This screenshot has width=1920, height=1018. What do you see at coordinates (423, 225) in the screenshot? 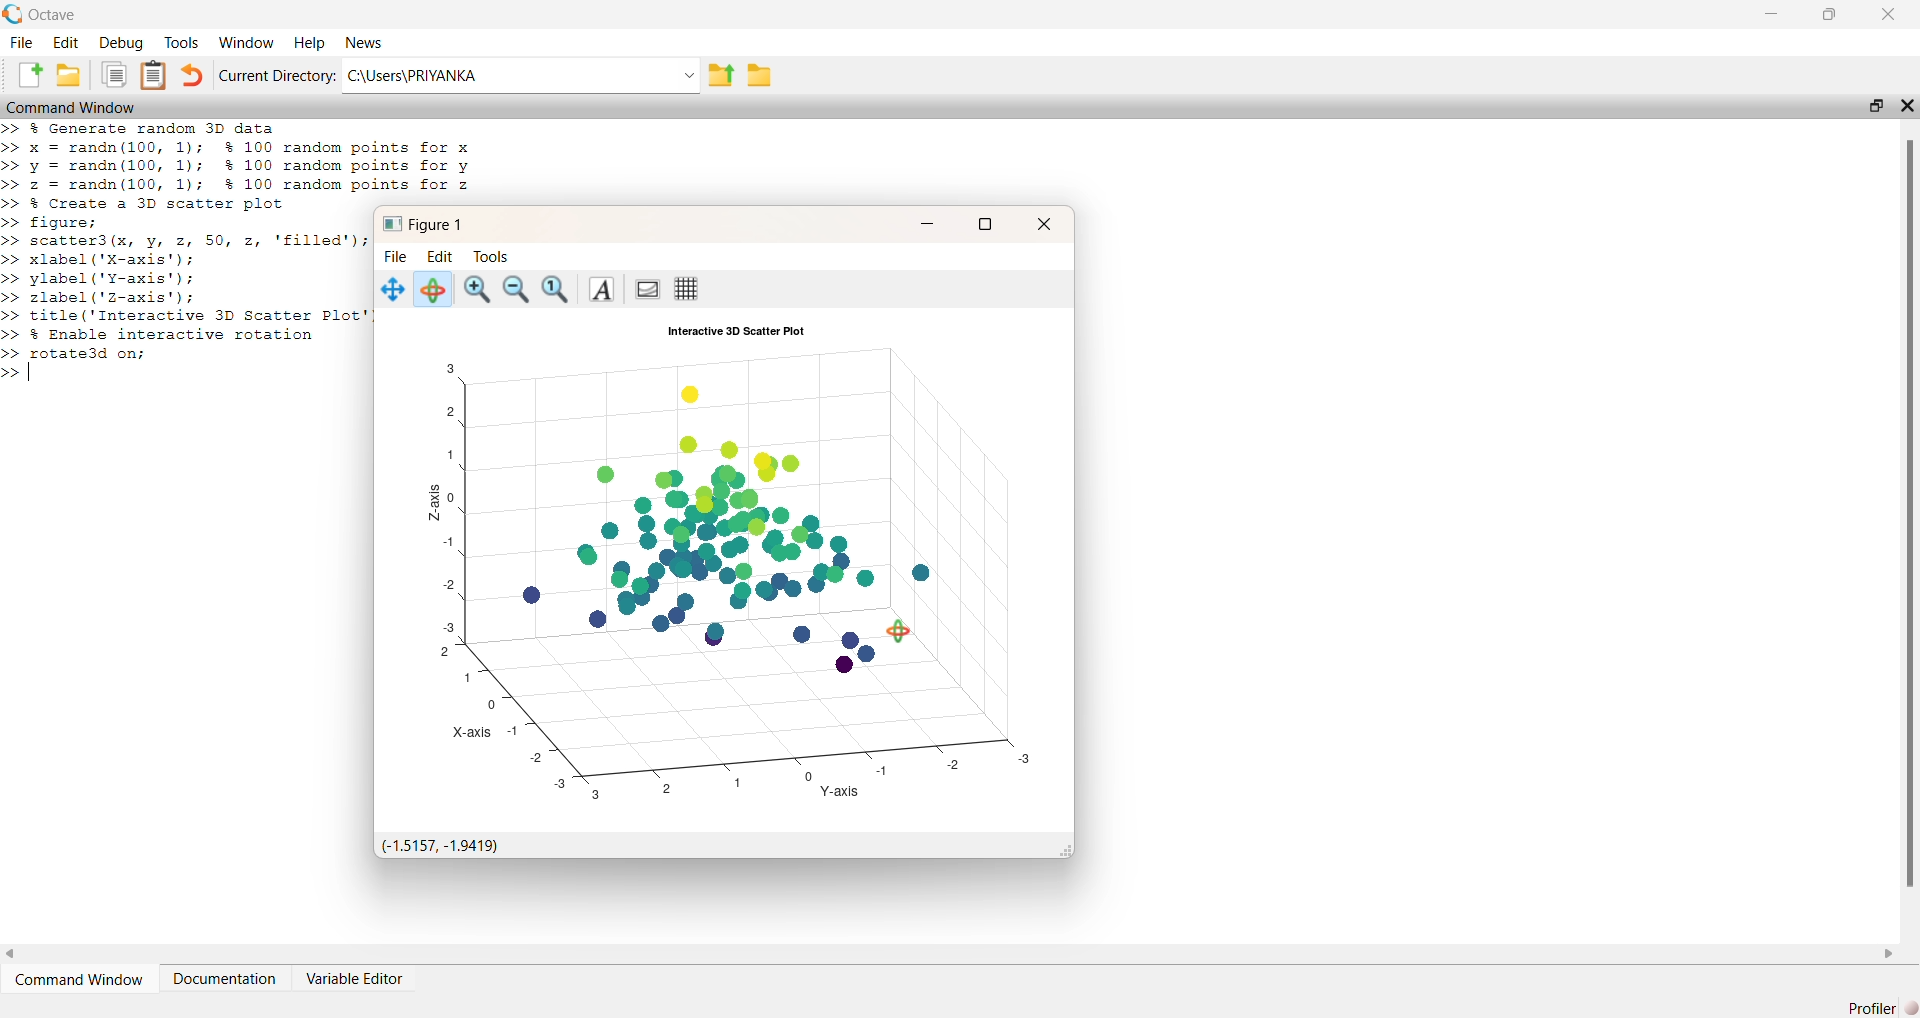
I see `Figure 1` at bounding box center [423, 225].